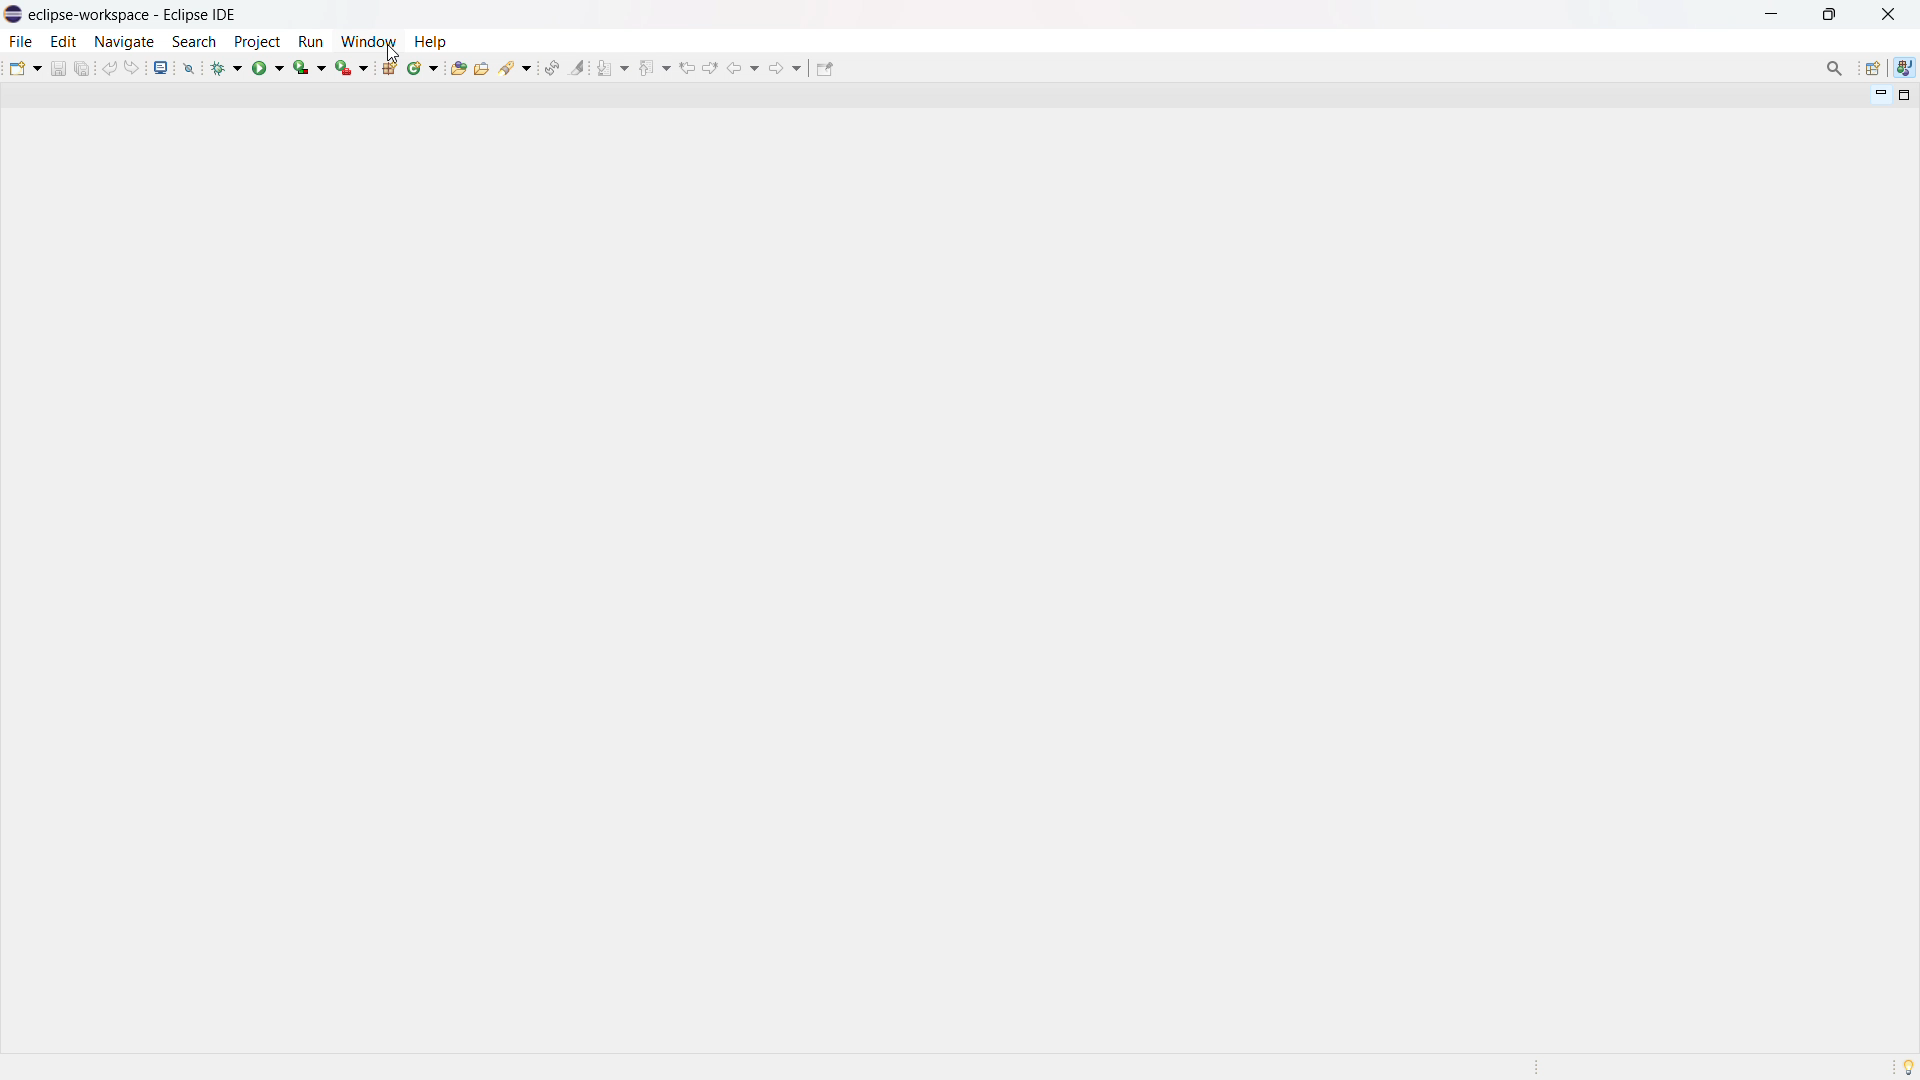  I want to click on open type, so click(458, 66).